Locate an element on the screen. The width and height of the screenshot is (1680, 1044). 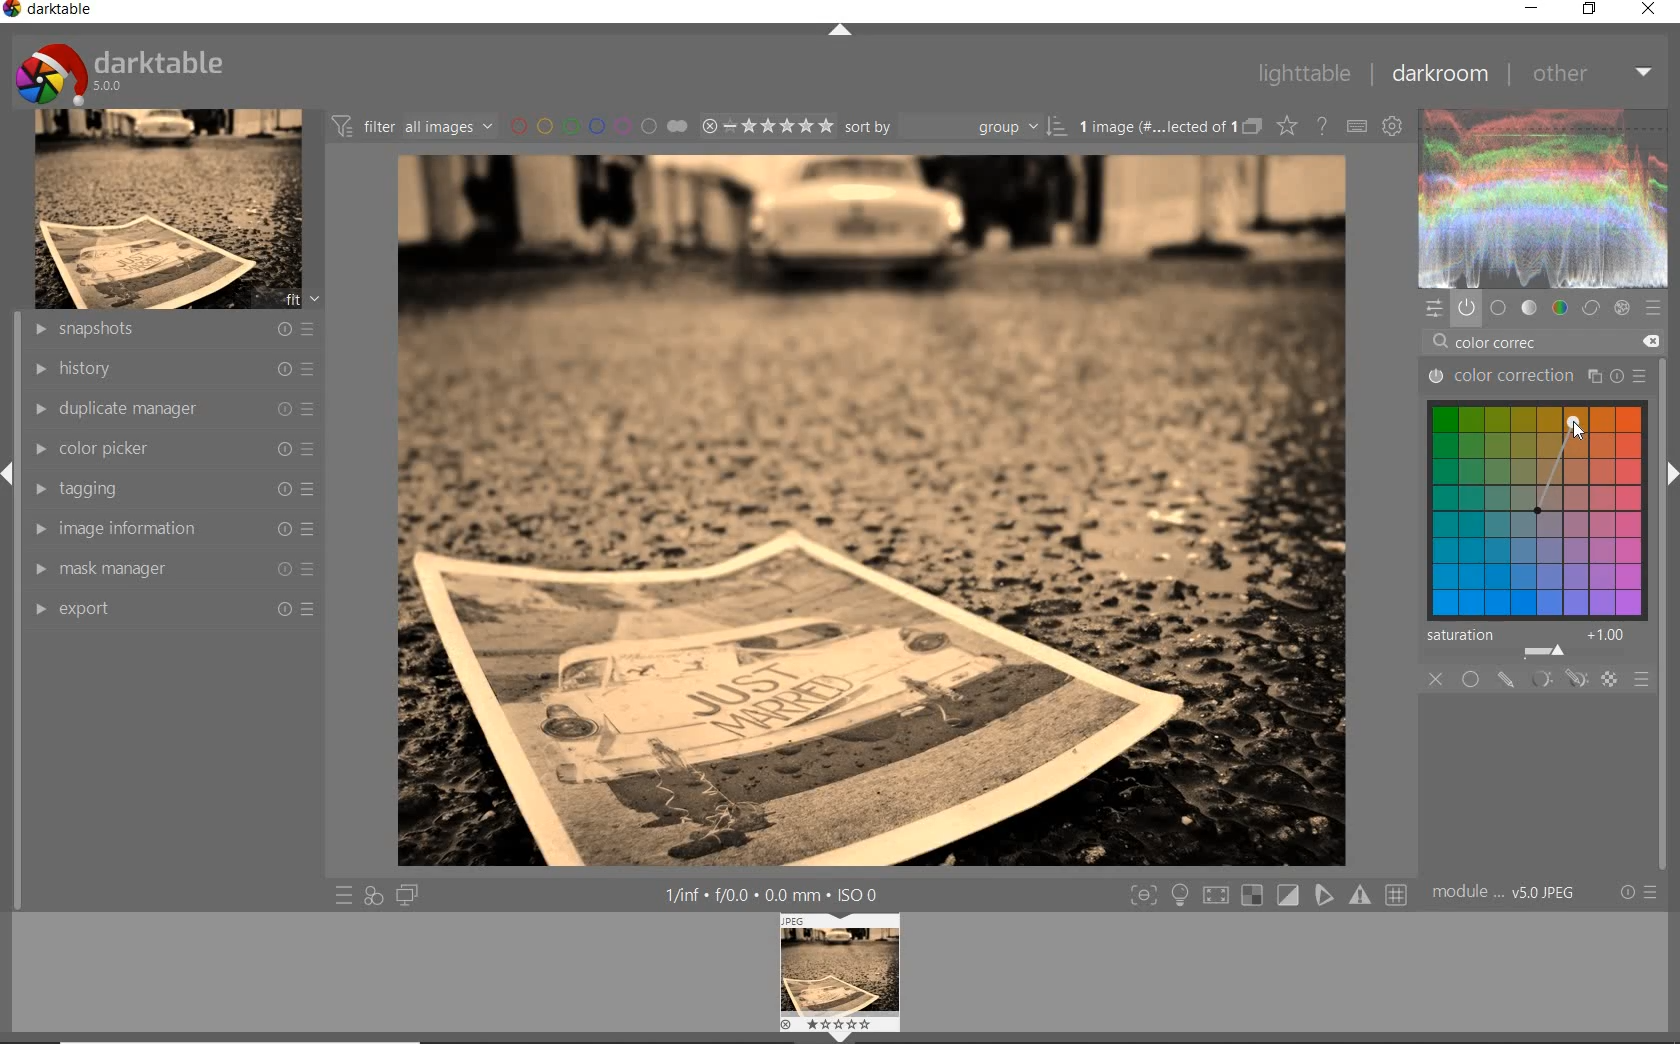
snapshots is located at coordinates (171, 331).